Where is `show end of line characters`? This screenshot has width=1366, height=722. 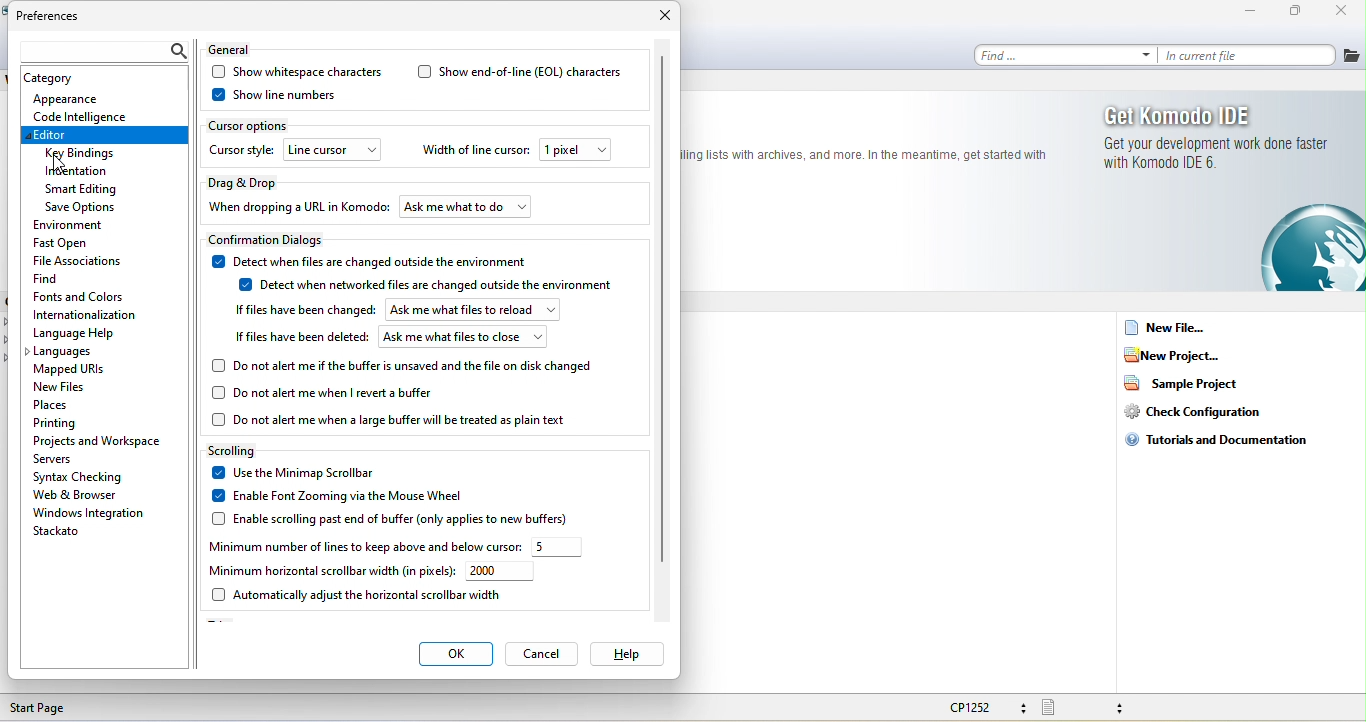 show end of line characters is located at coordinates (519, 72).